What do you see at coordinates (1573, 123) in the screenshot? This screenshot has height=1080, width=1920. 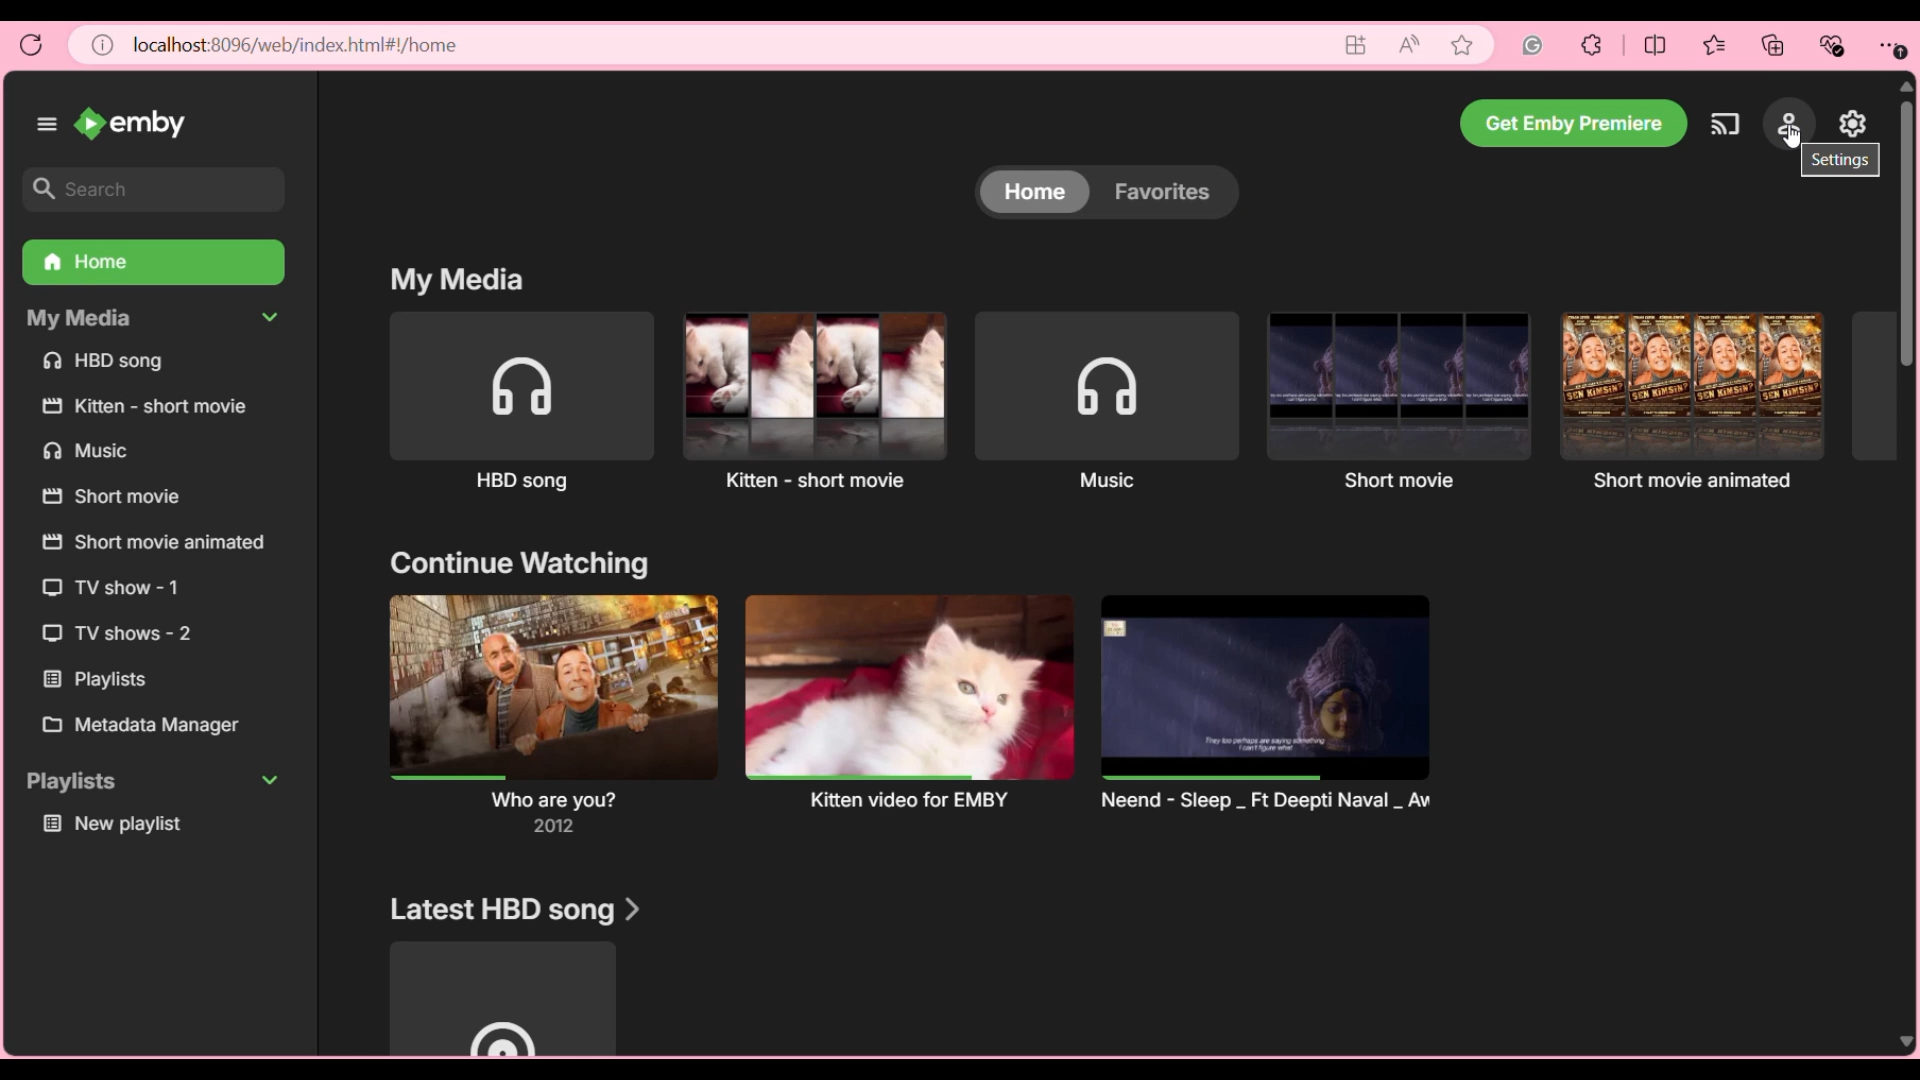 I see `Get Emby premiere` at bounding box center [1573, 123].